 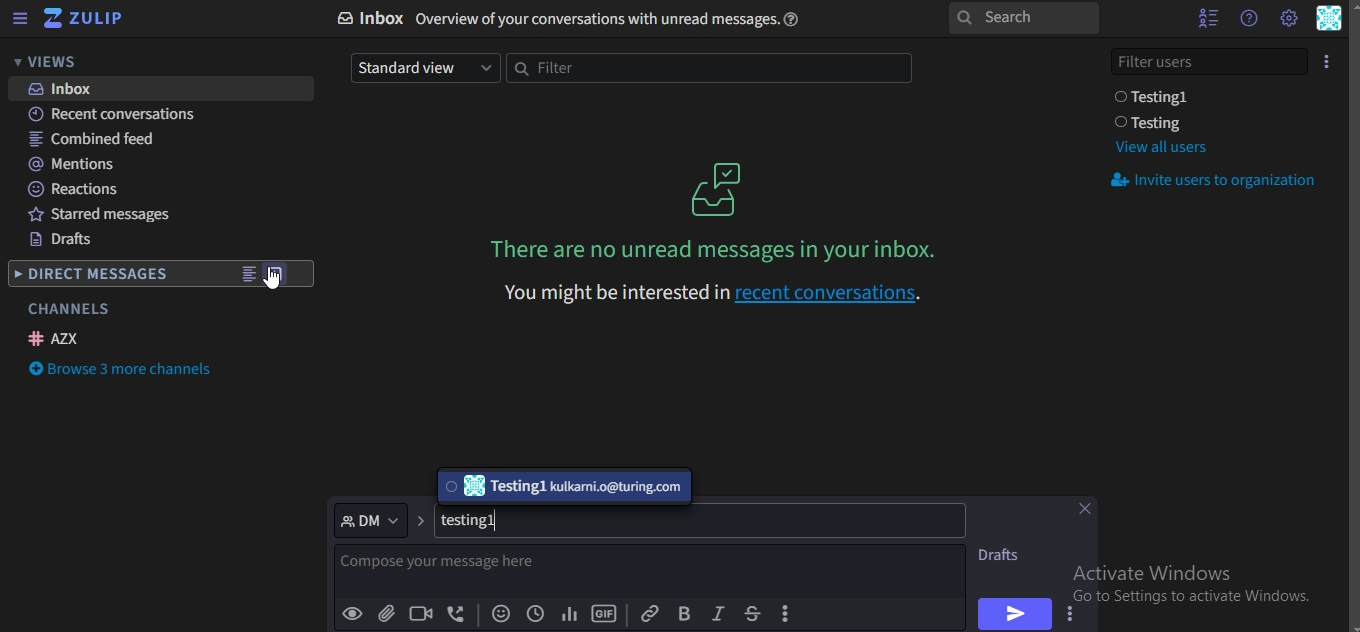 I want to click on preview, so click(x=353, y=614).